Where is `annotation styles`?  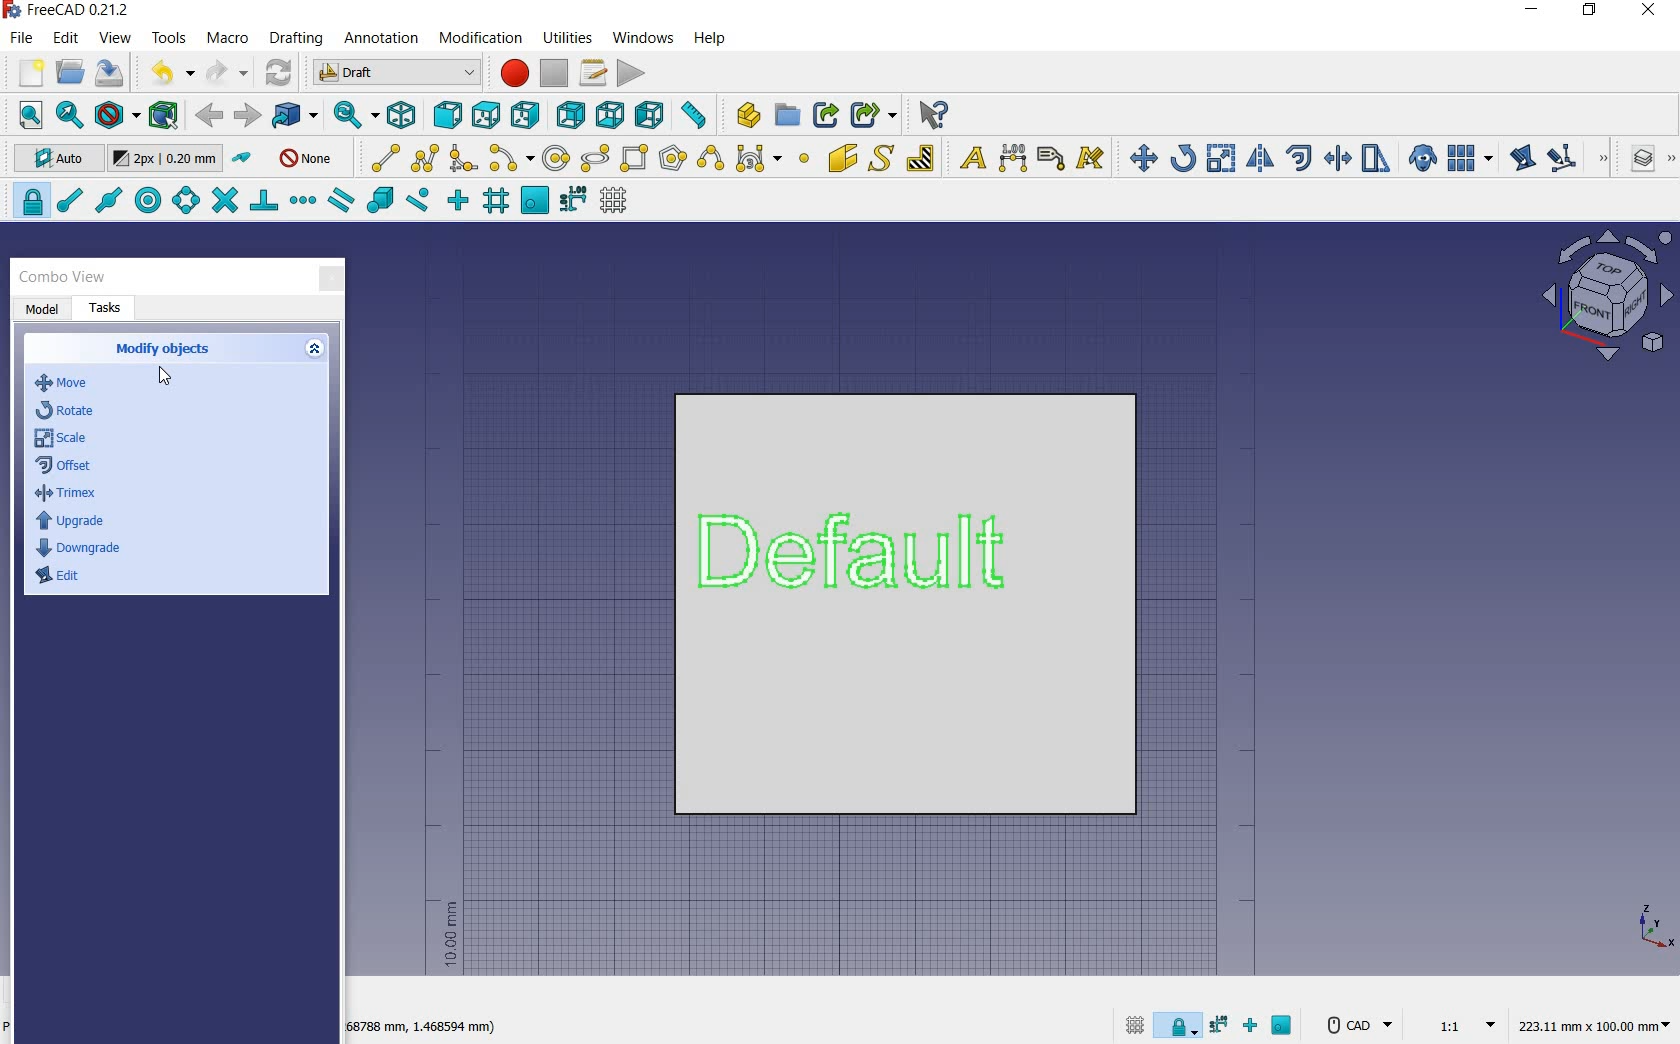 annotation styles is located at coordinates (1092, 161).